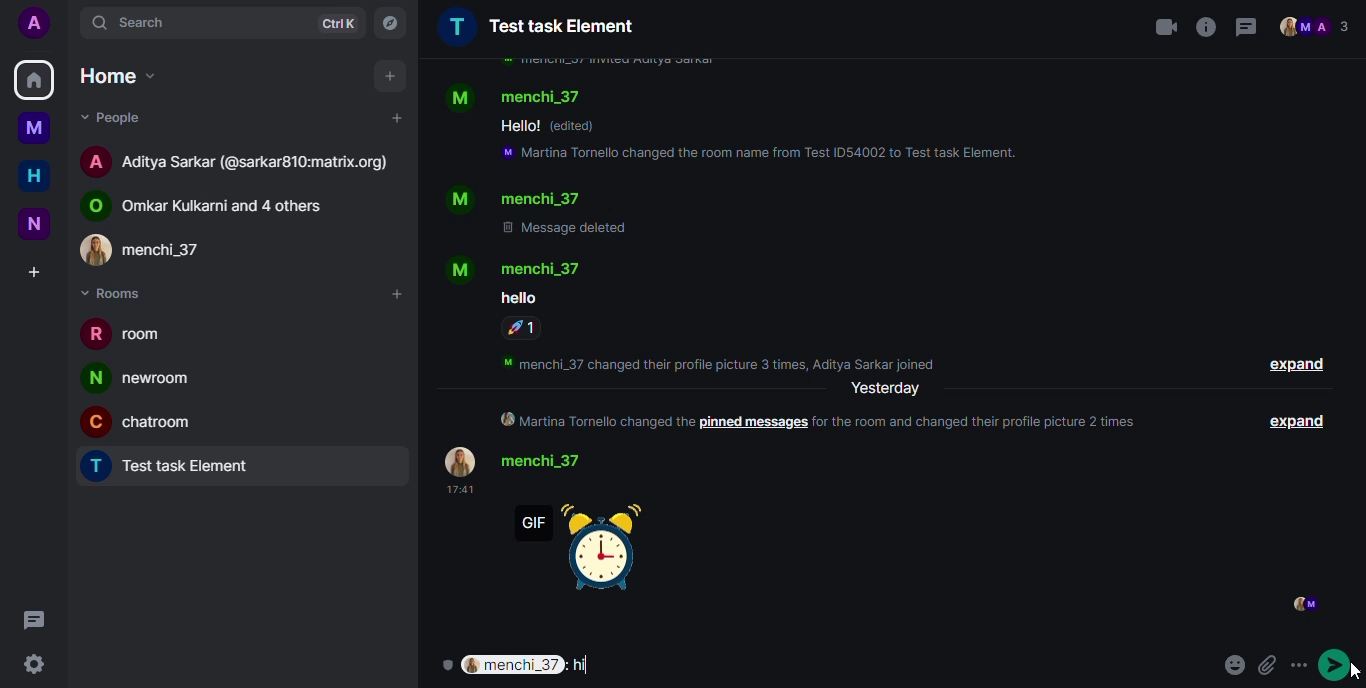 The height and width of the screenshot is (688, 1366). Describe the element at coordinates (34, 81) in the screenshot. I see `home` at that location.